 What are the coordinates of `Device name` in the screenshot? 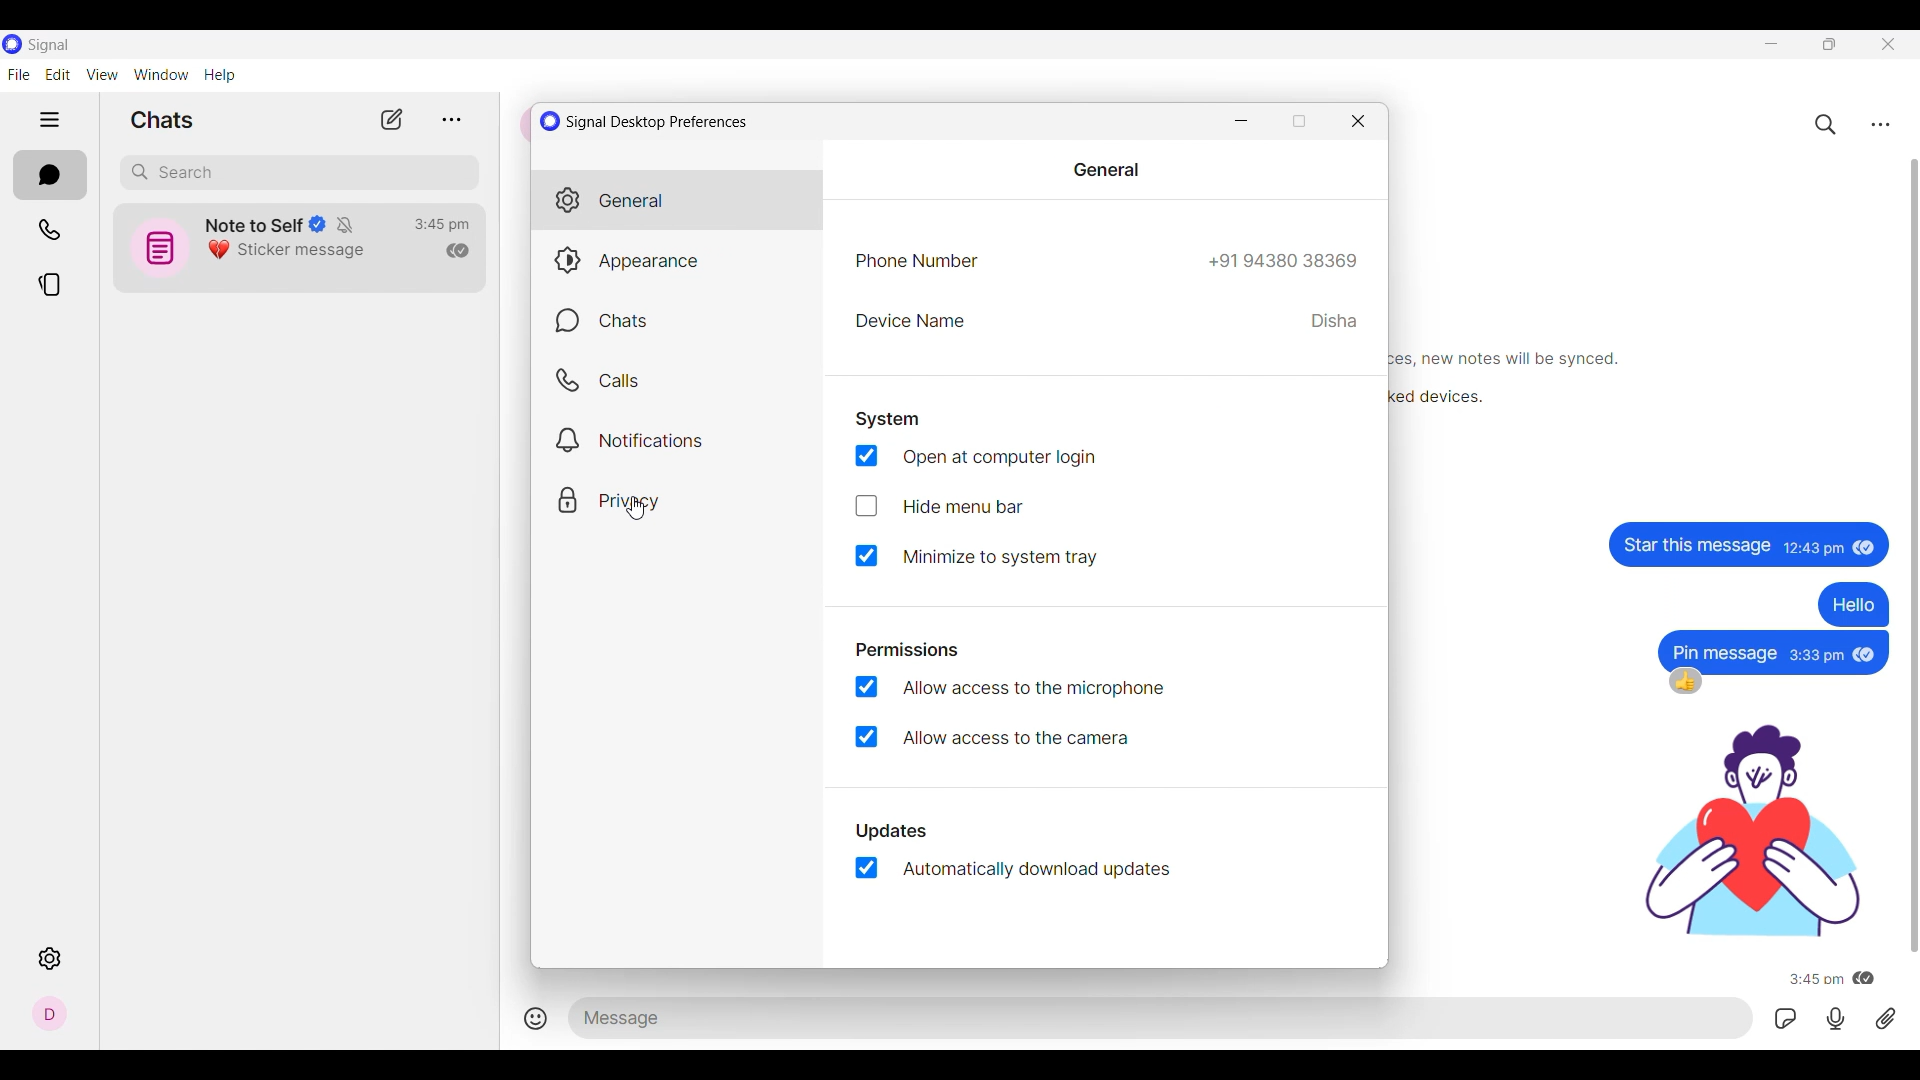 It's located at (1104, 320).